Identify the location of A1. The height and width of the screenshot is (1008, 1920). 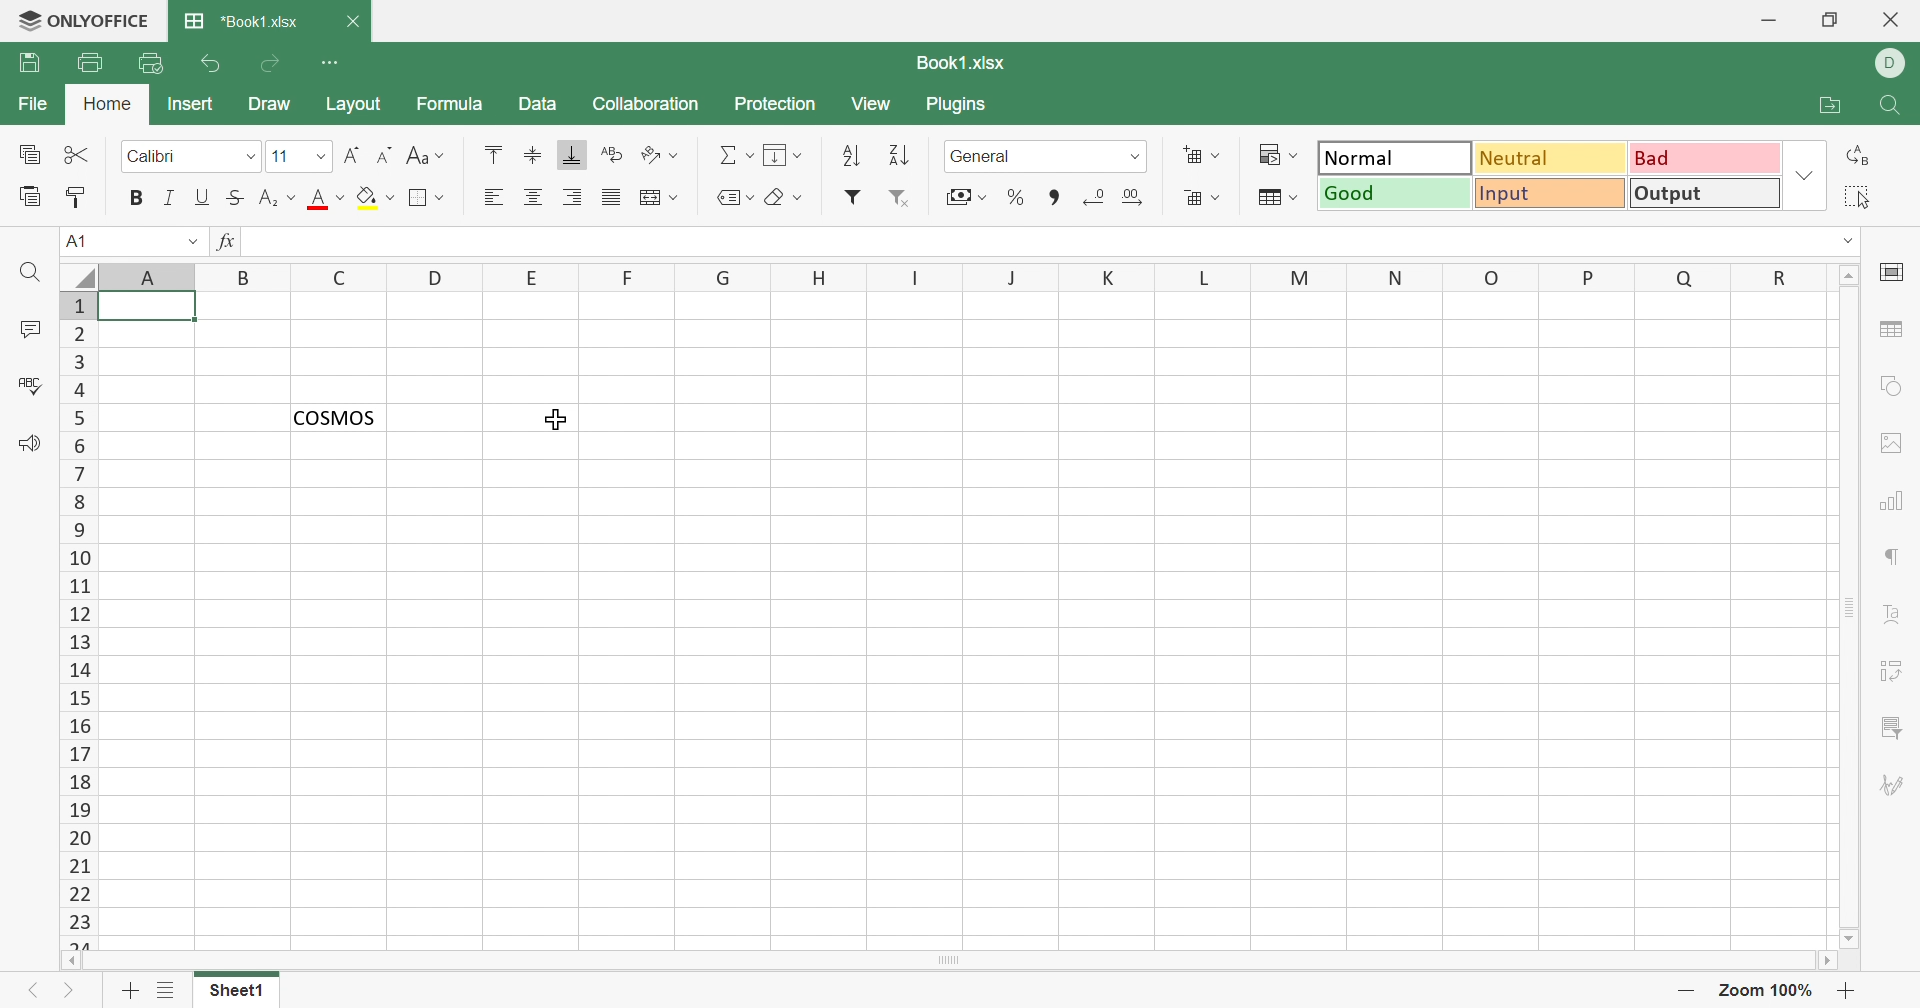
(78, 240).